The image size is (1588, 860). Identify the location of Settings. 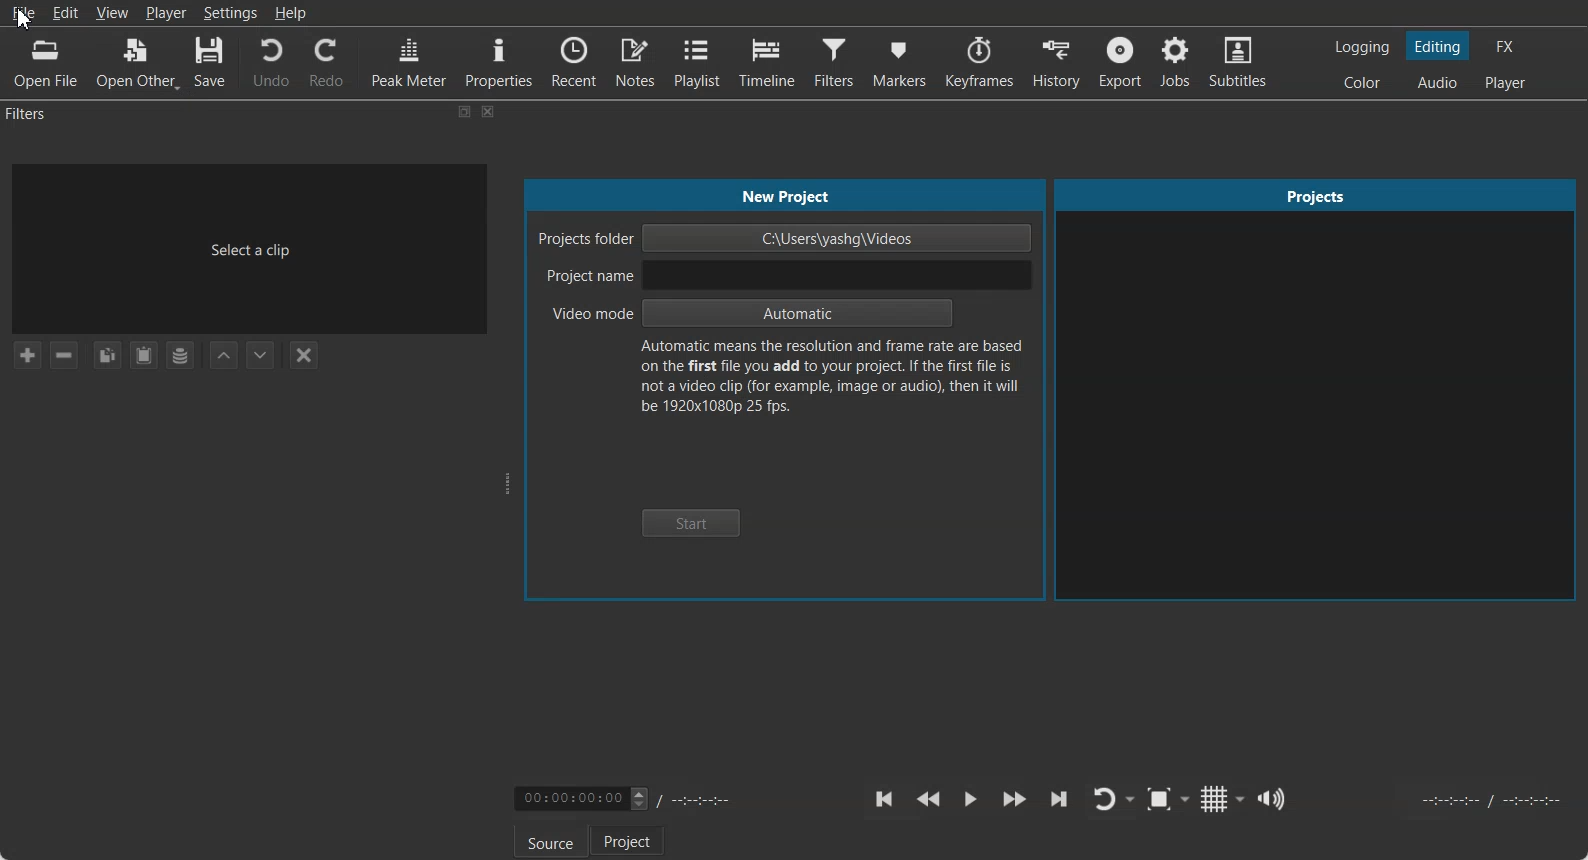
(231, 13).